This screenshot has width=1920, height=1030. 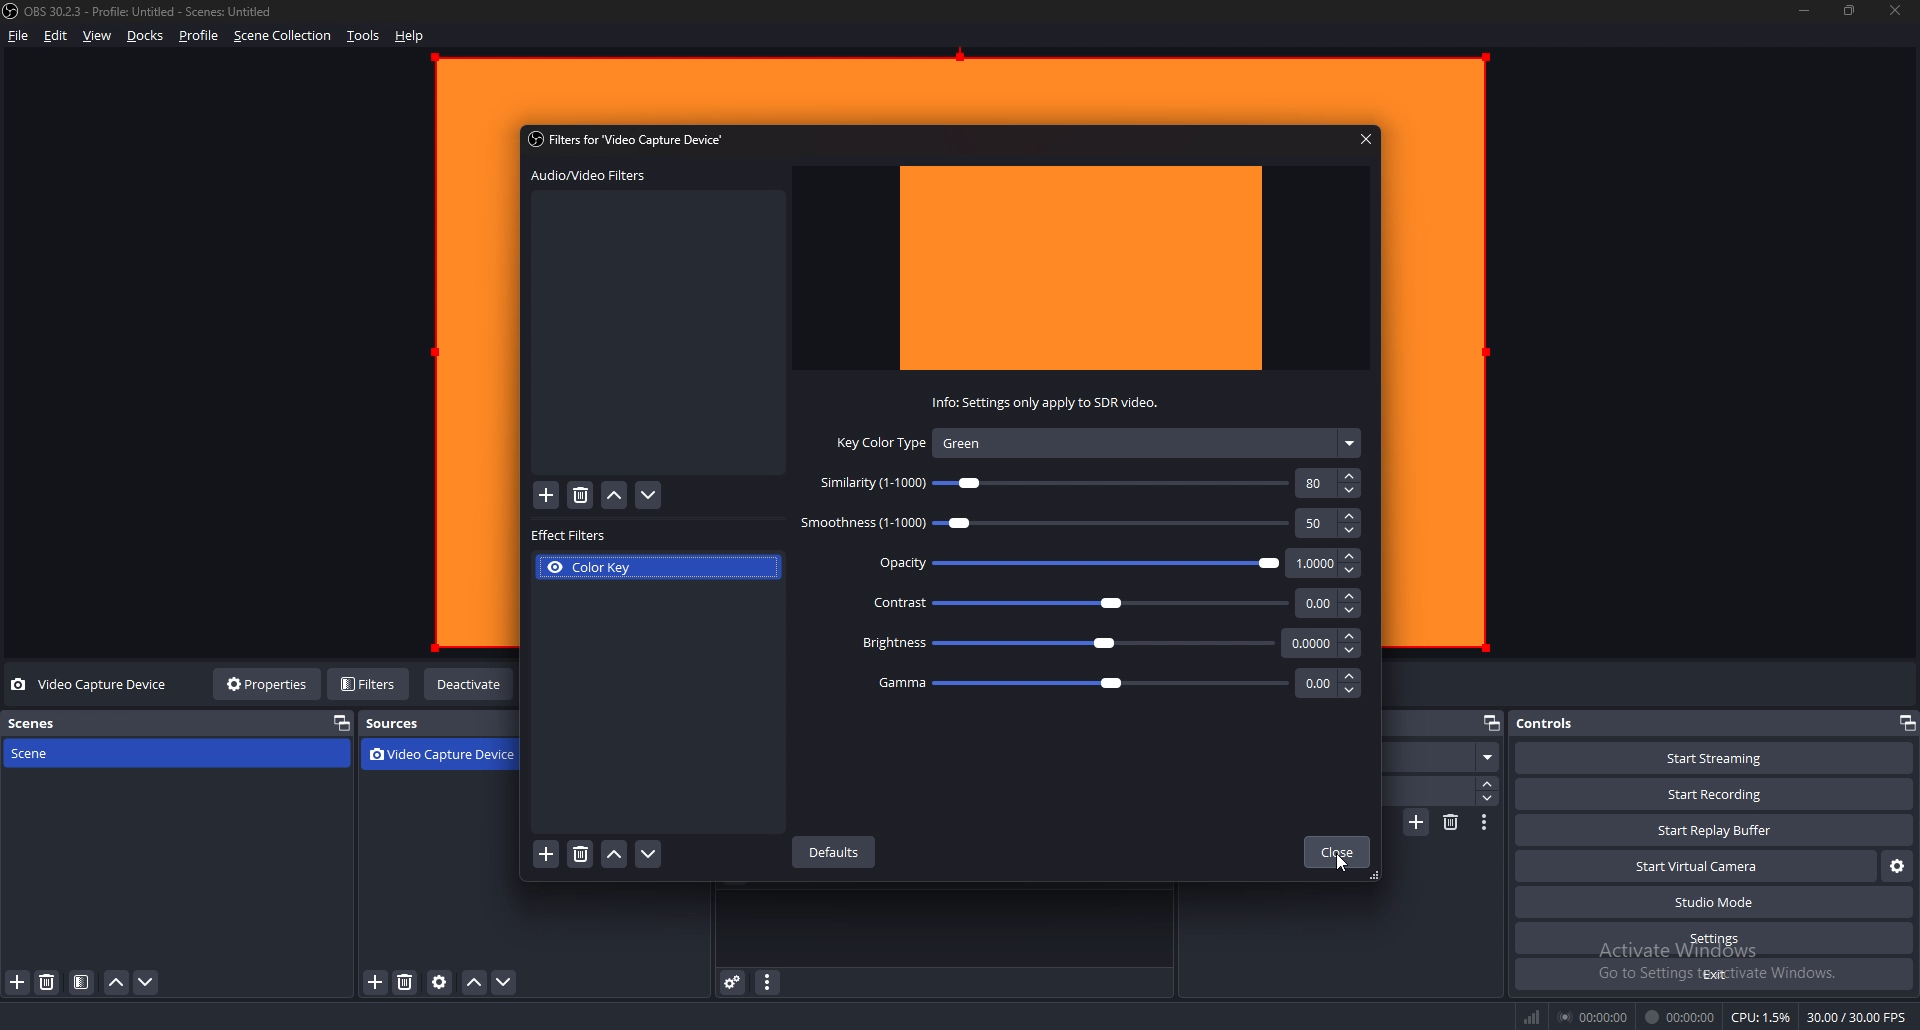 I want to click on CPU: 1.2%, so click(x=1762, y=1017).